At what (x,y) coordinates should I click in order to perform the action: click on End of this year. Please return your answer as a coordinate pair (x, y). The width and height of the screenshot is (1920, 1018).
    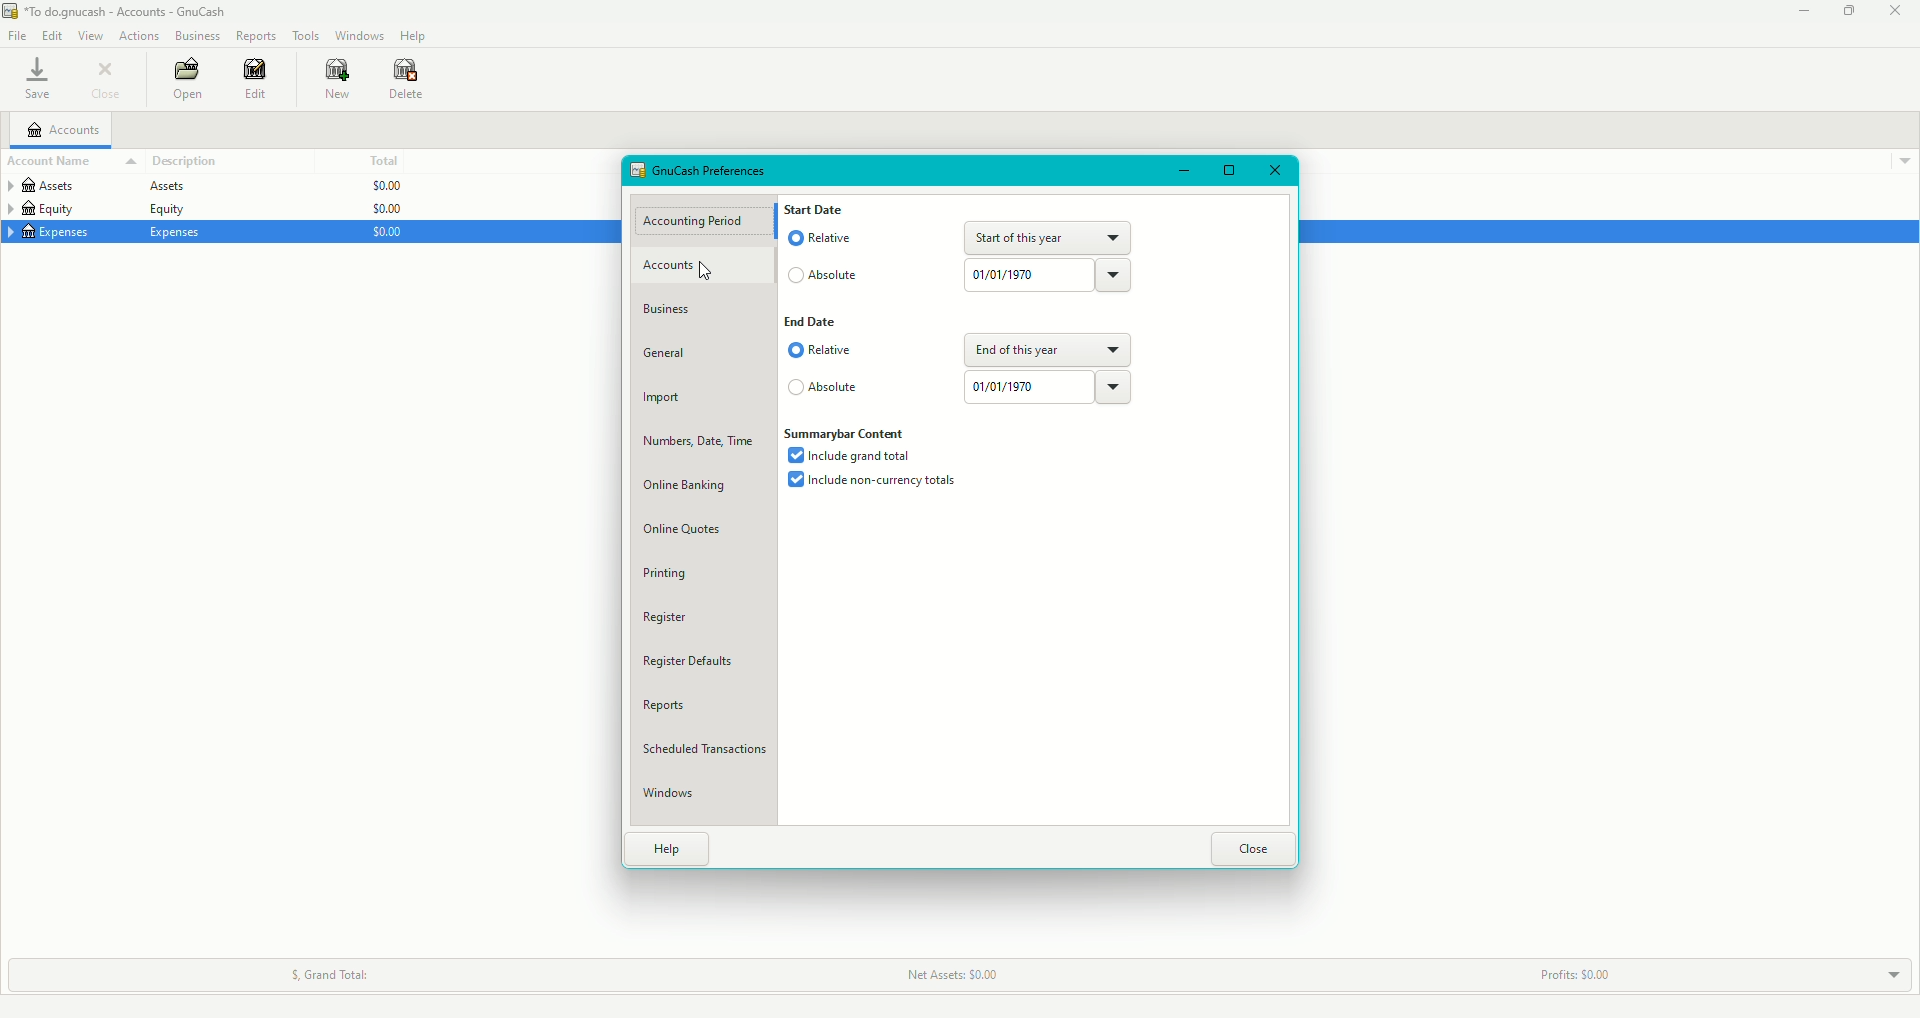
    Looking at the image, I should click on (1045, 349).